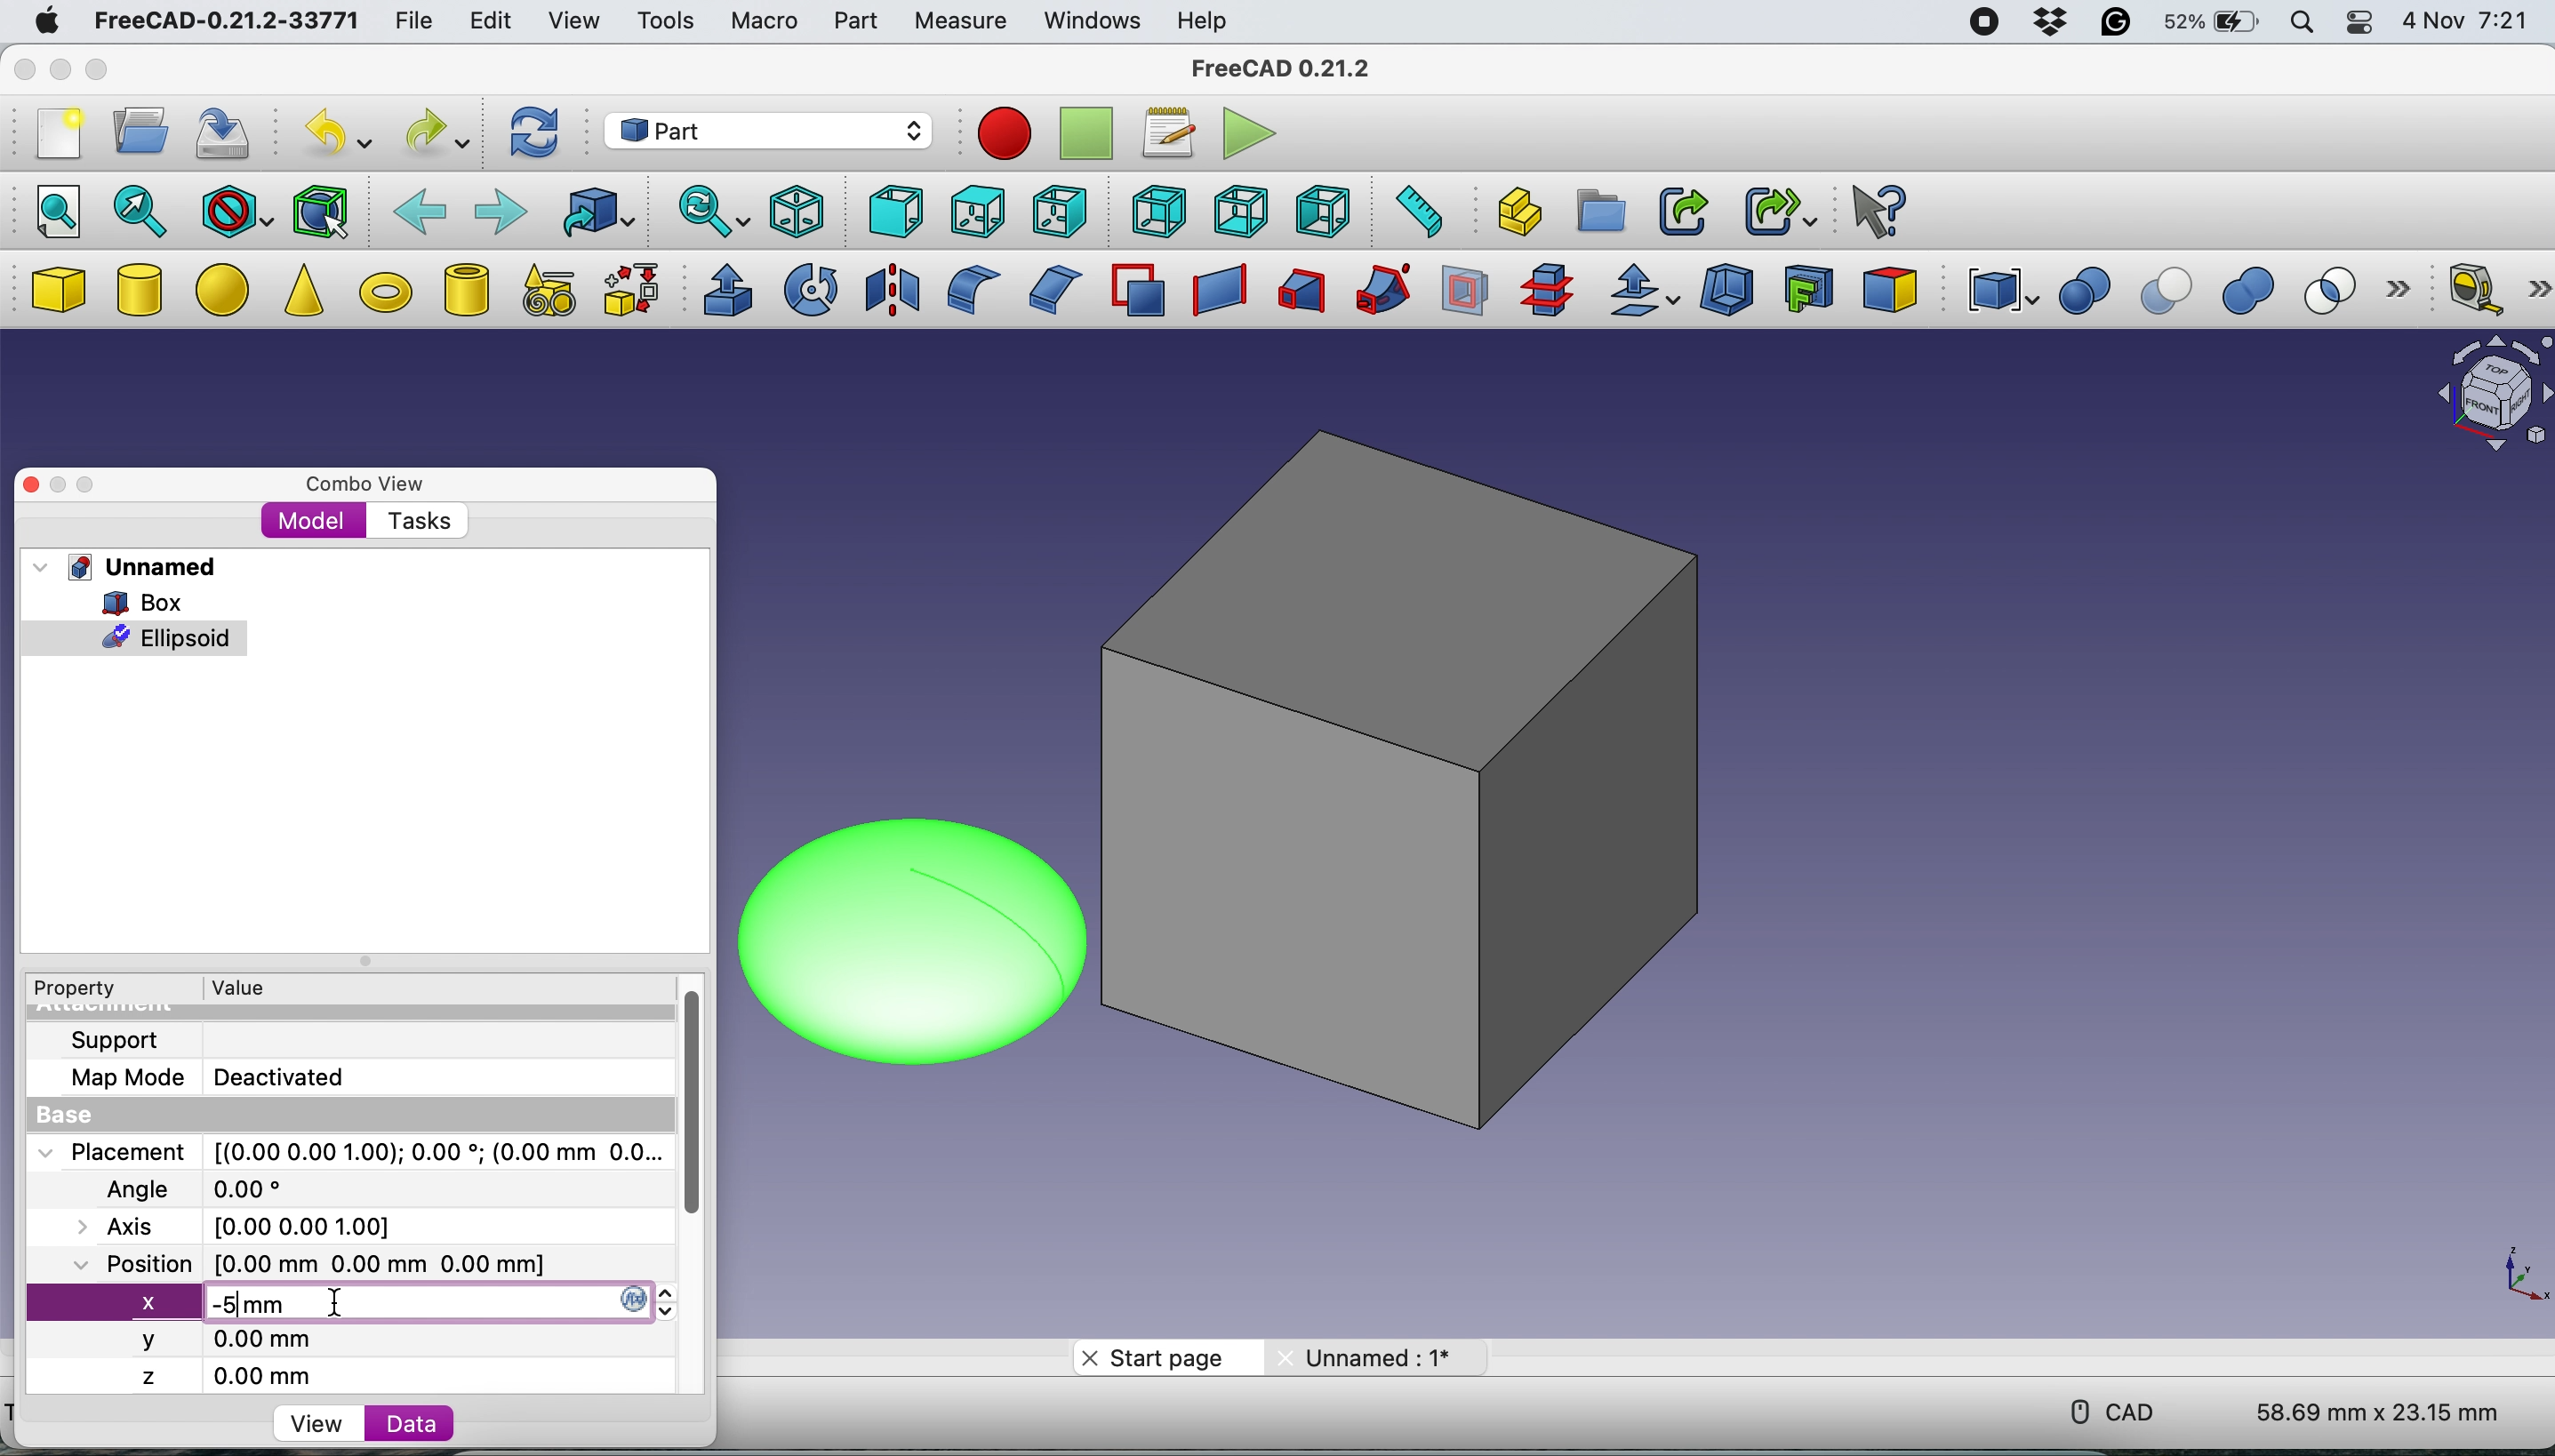 This screenshot has width=2555, height=1456. I want to click on x -5 mm, so click(356, 1305).